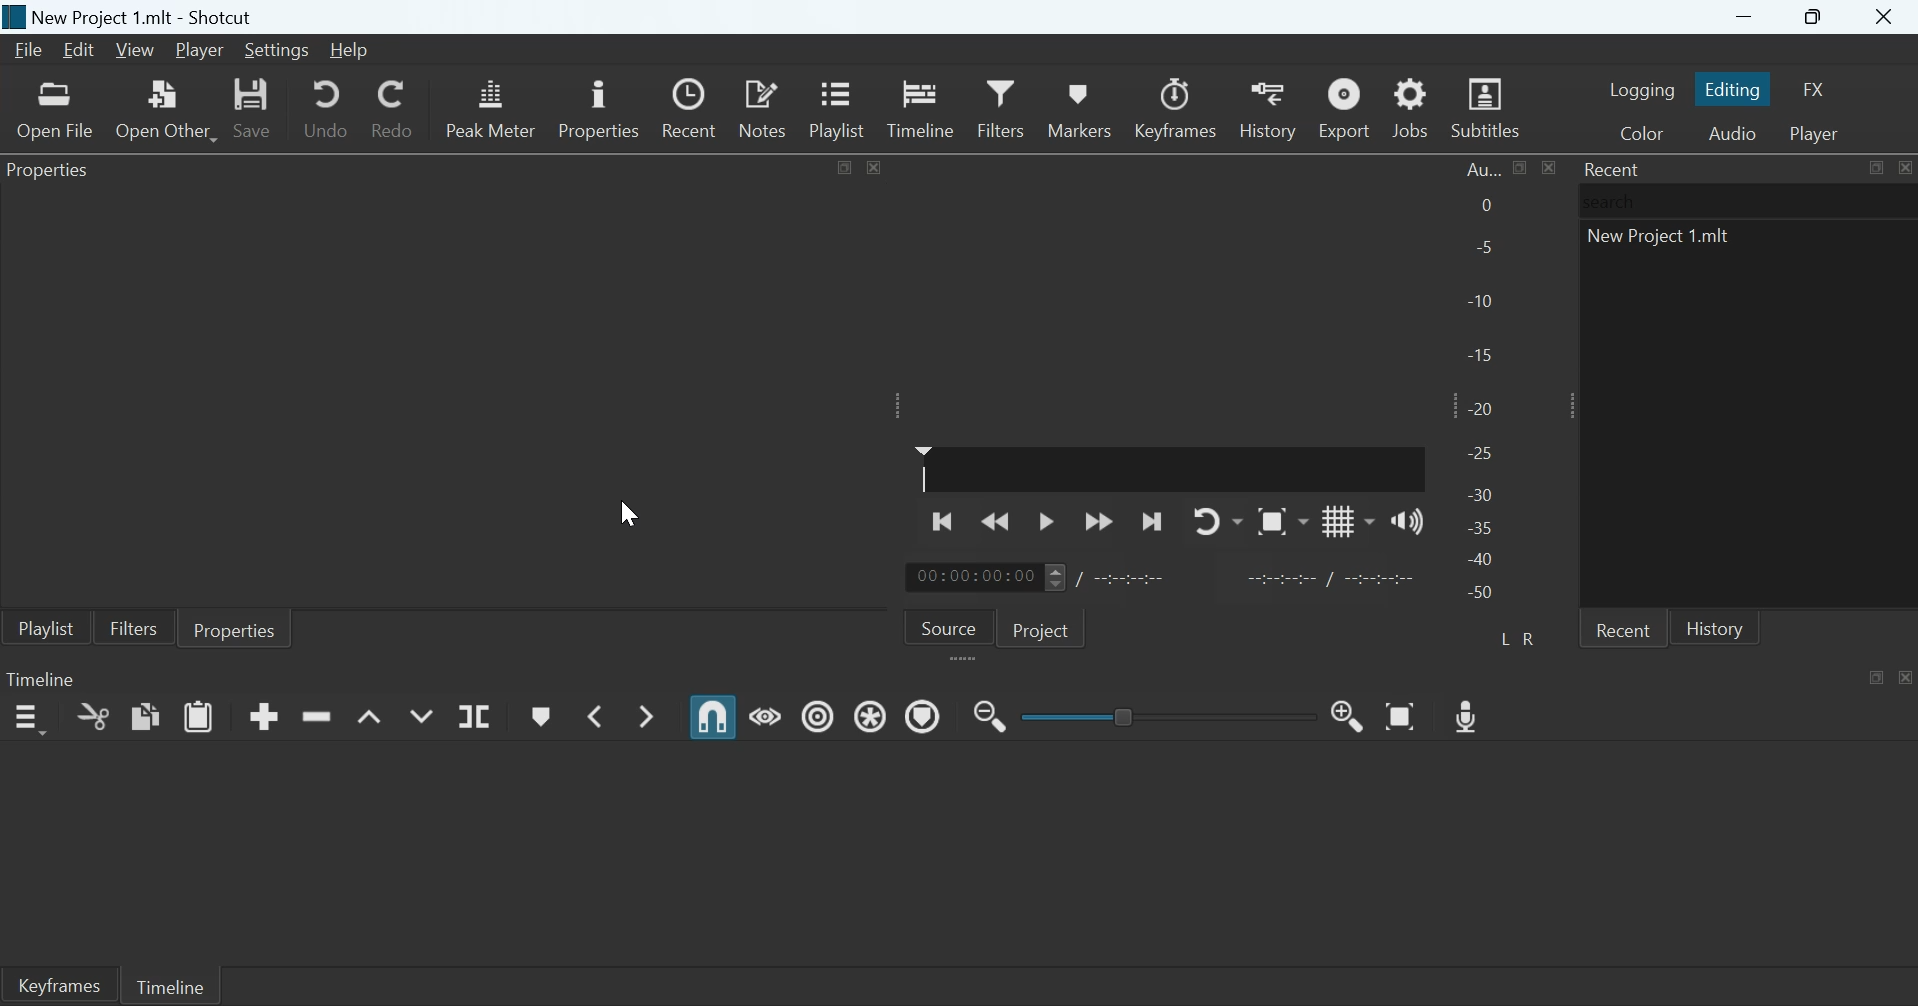 Image resolution: width=1918 pixels, height=1006 pixels. What do you see at coordinates (1623, 628) in the screenshot?
I see `Recent` at bounding box center [1623, 628].